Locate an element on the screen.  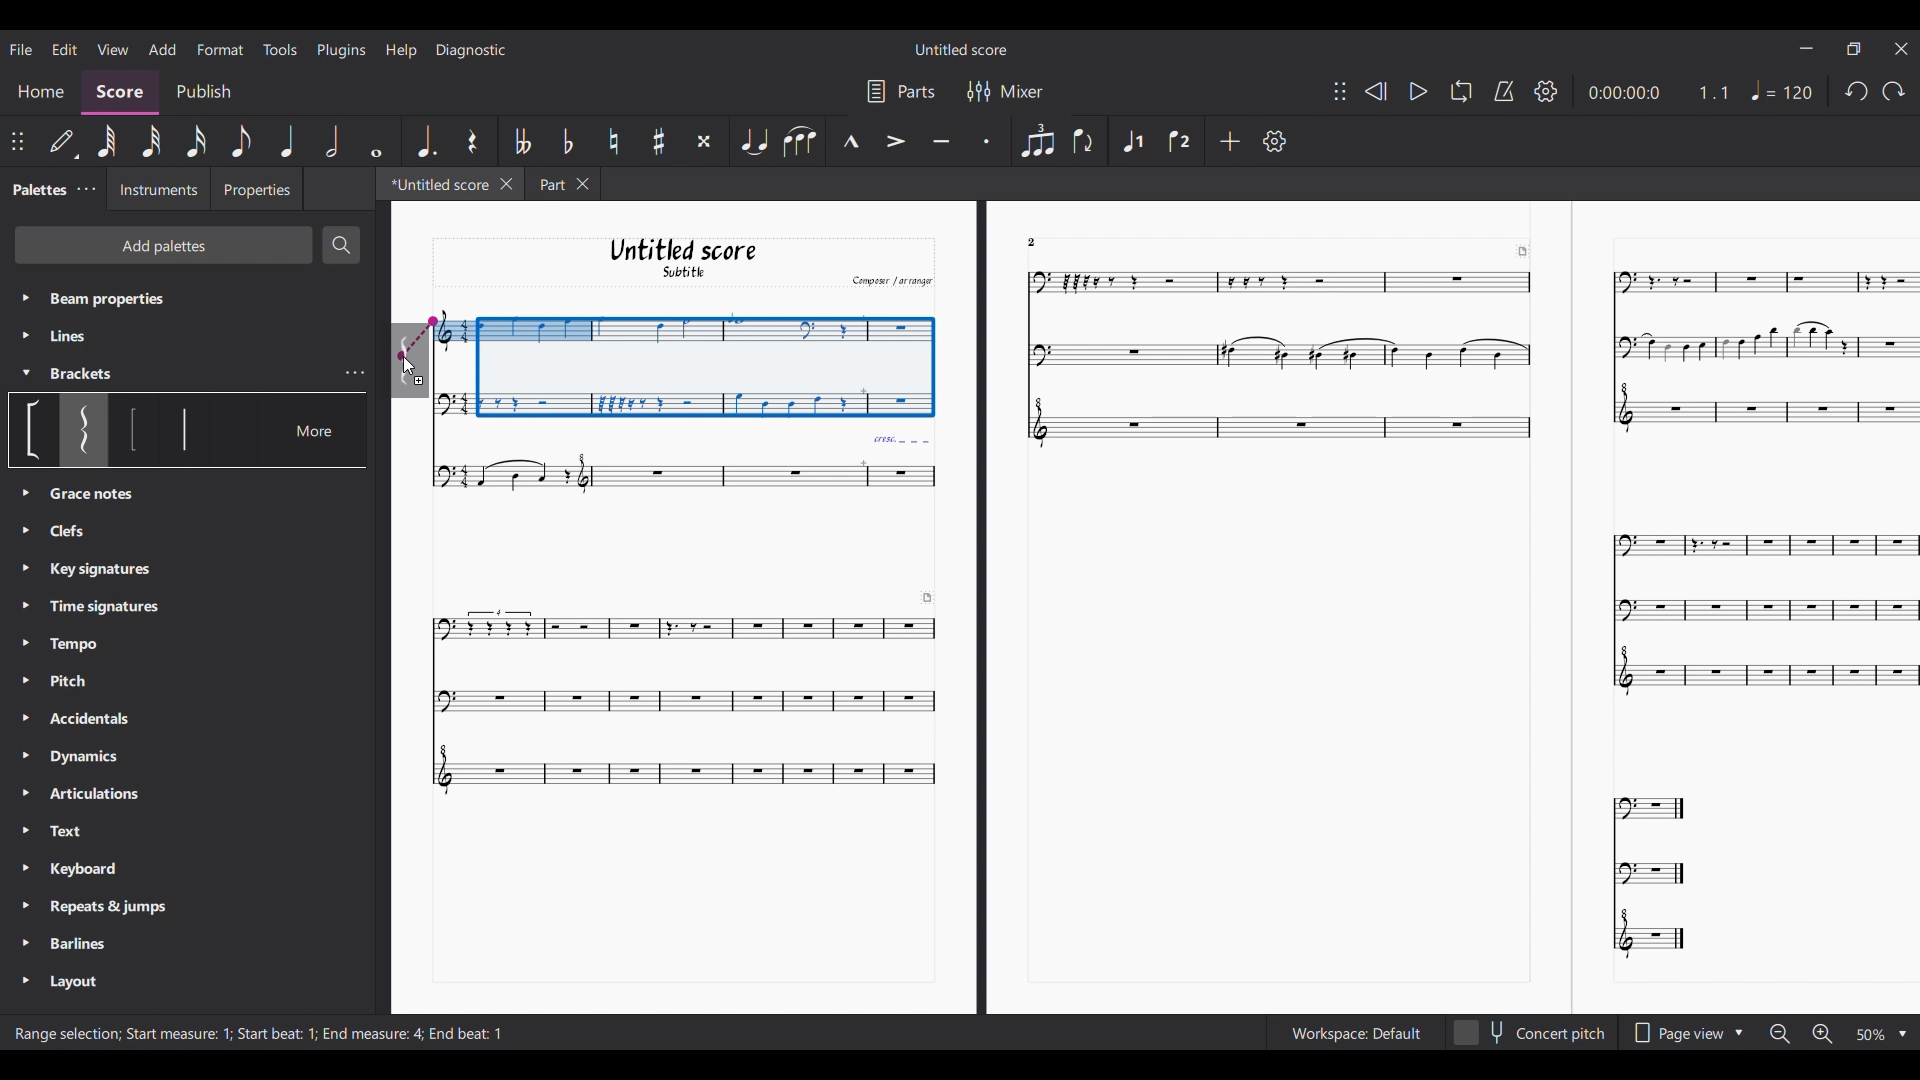
Edit is located at coordinates (65, 49).